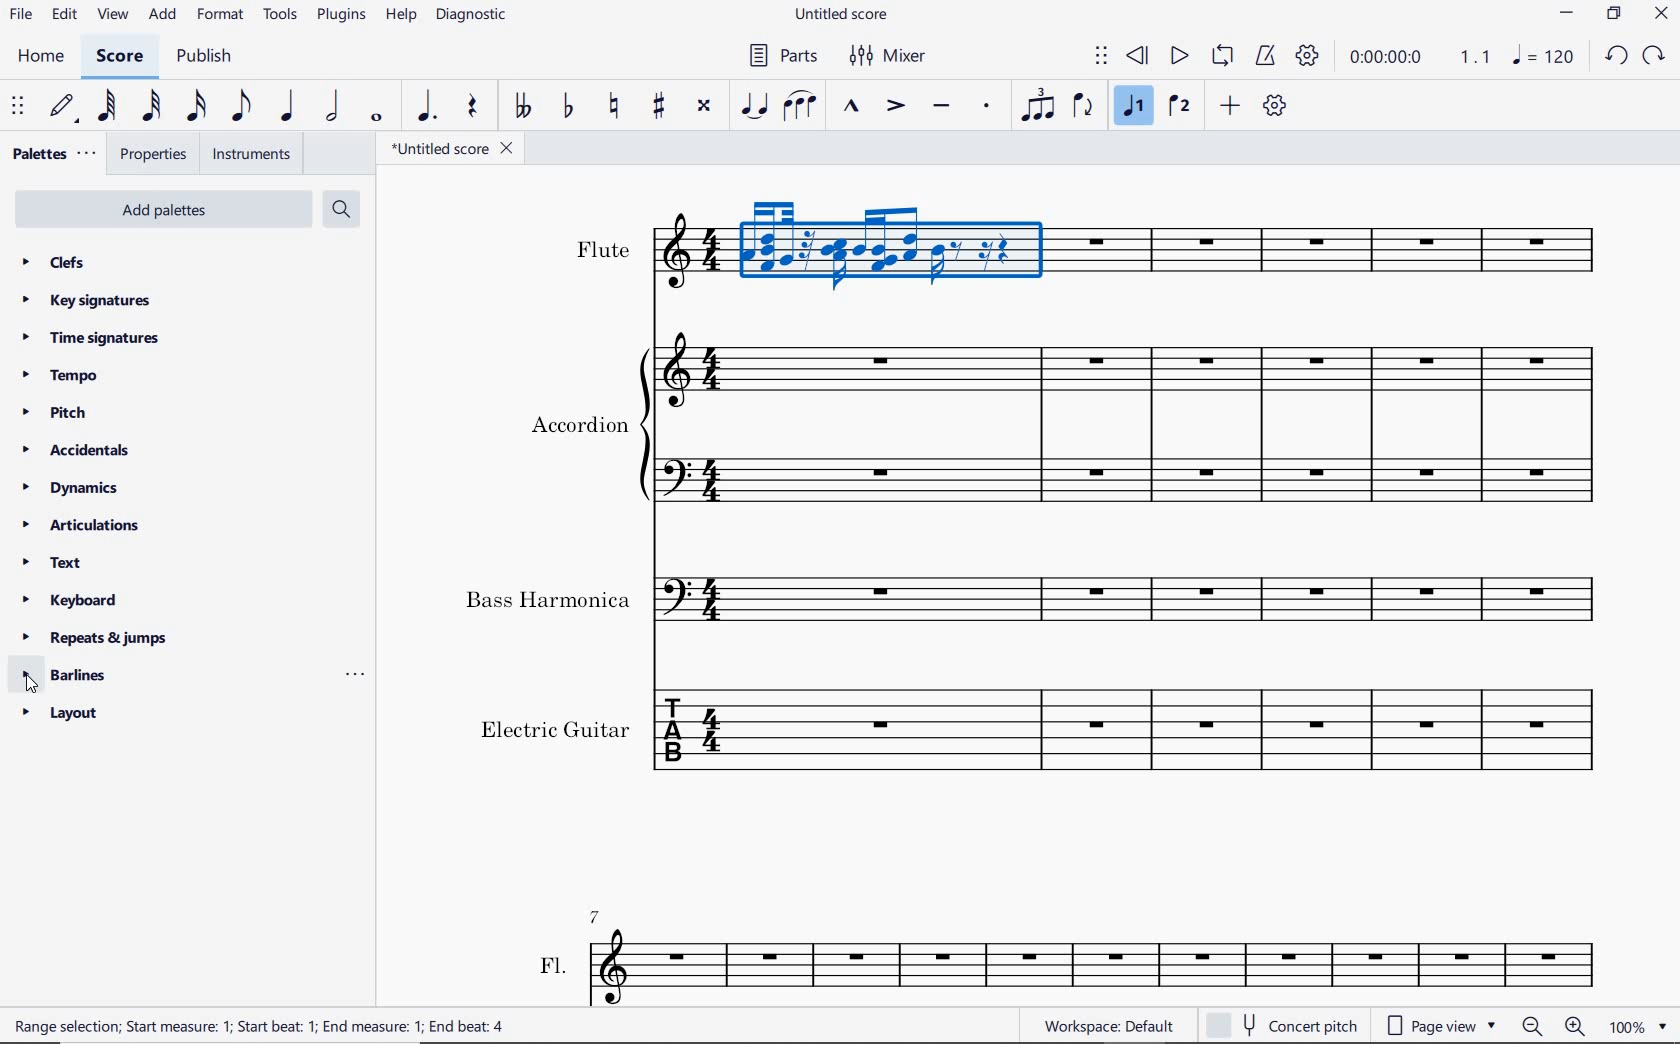  I want to click on clefs, so click(51, 261).